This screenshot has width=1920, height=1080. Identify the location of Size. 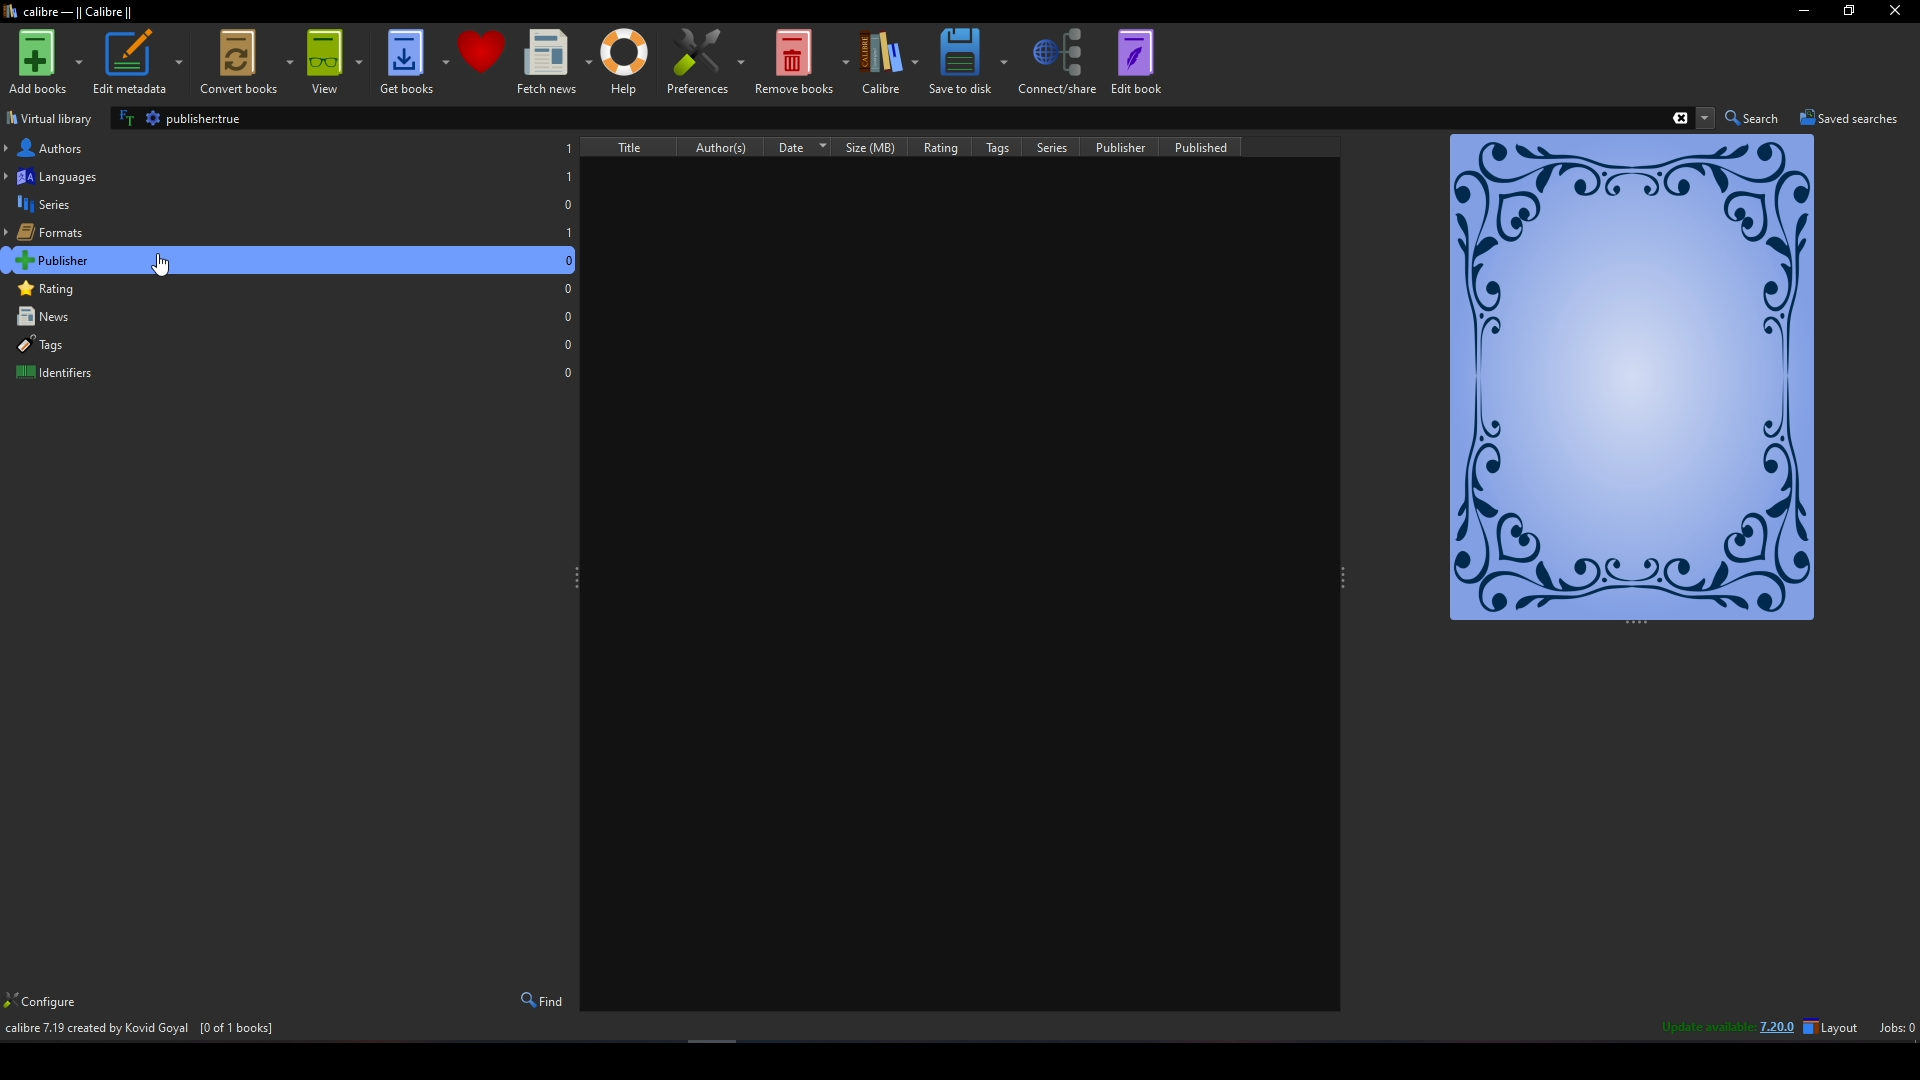
(886, 147).